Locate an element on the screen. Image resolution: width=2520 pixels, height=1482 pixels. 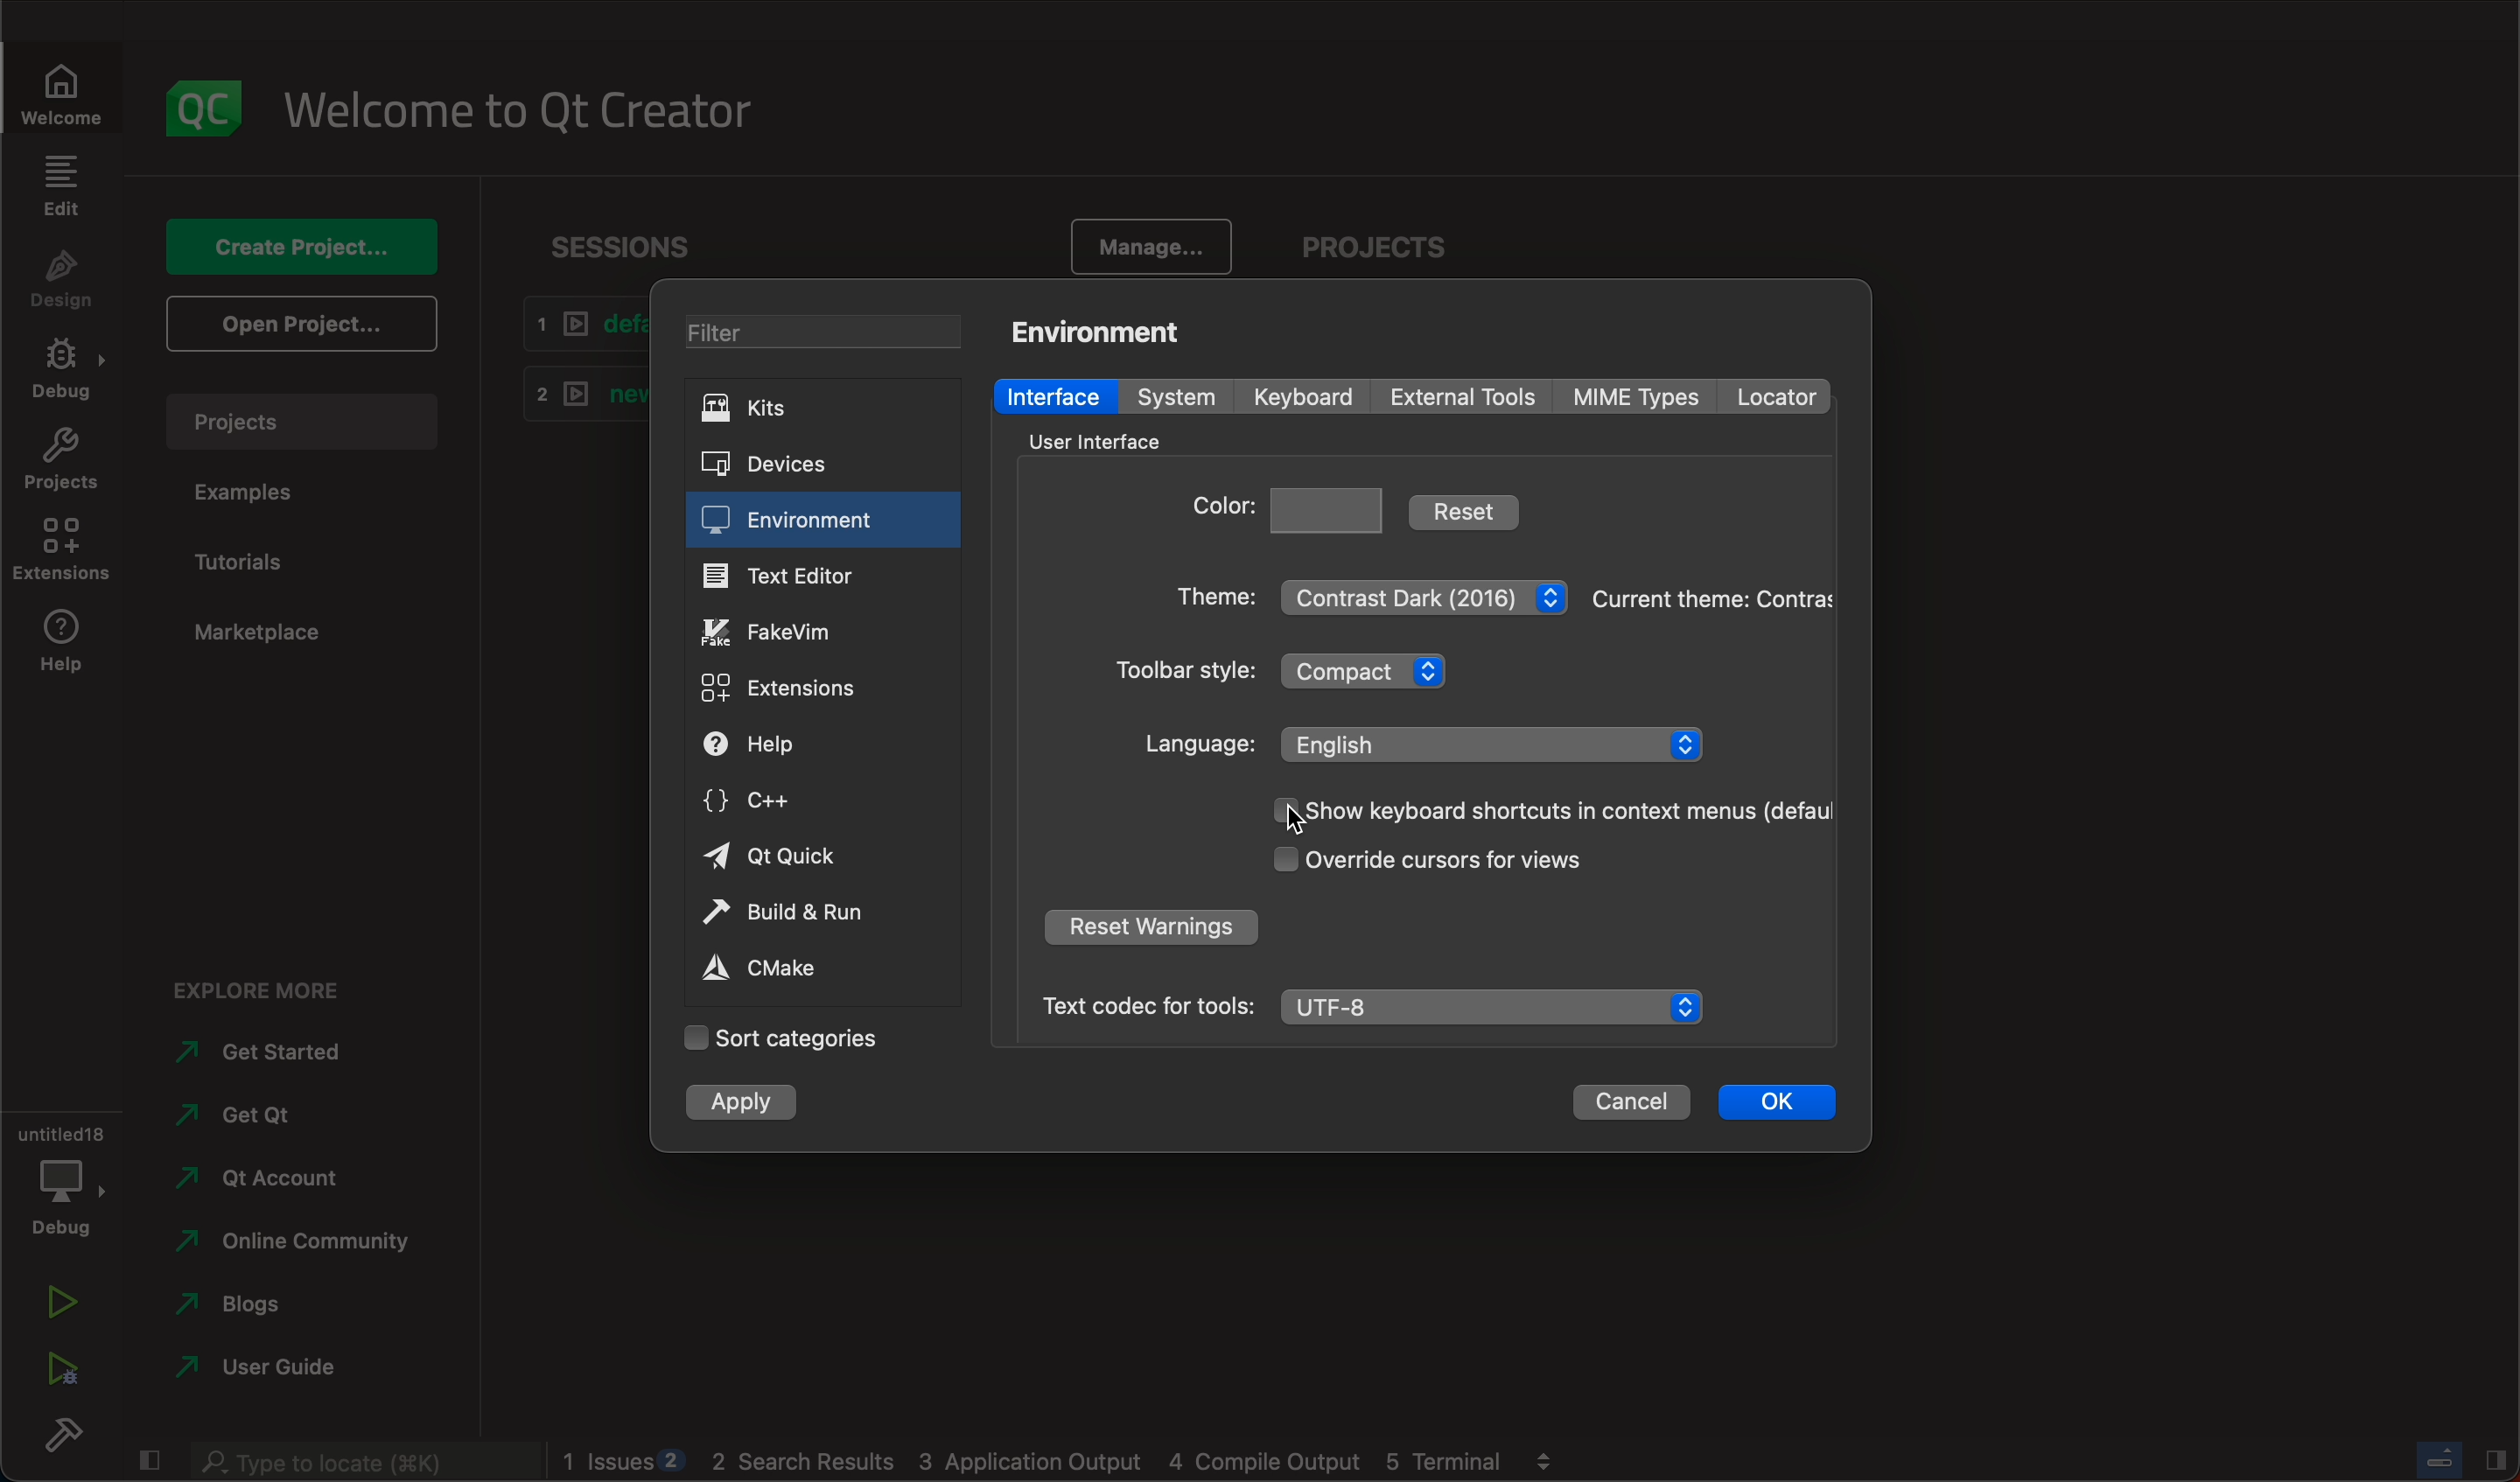
marketplace is located at coordinates (267, 633).